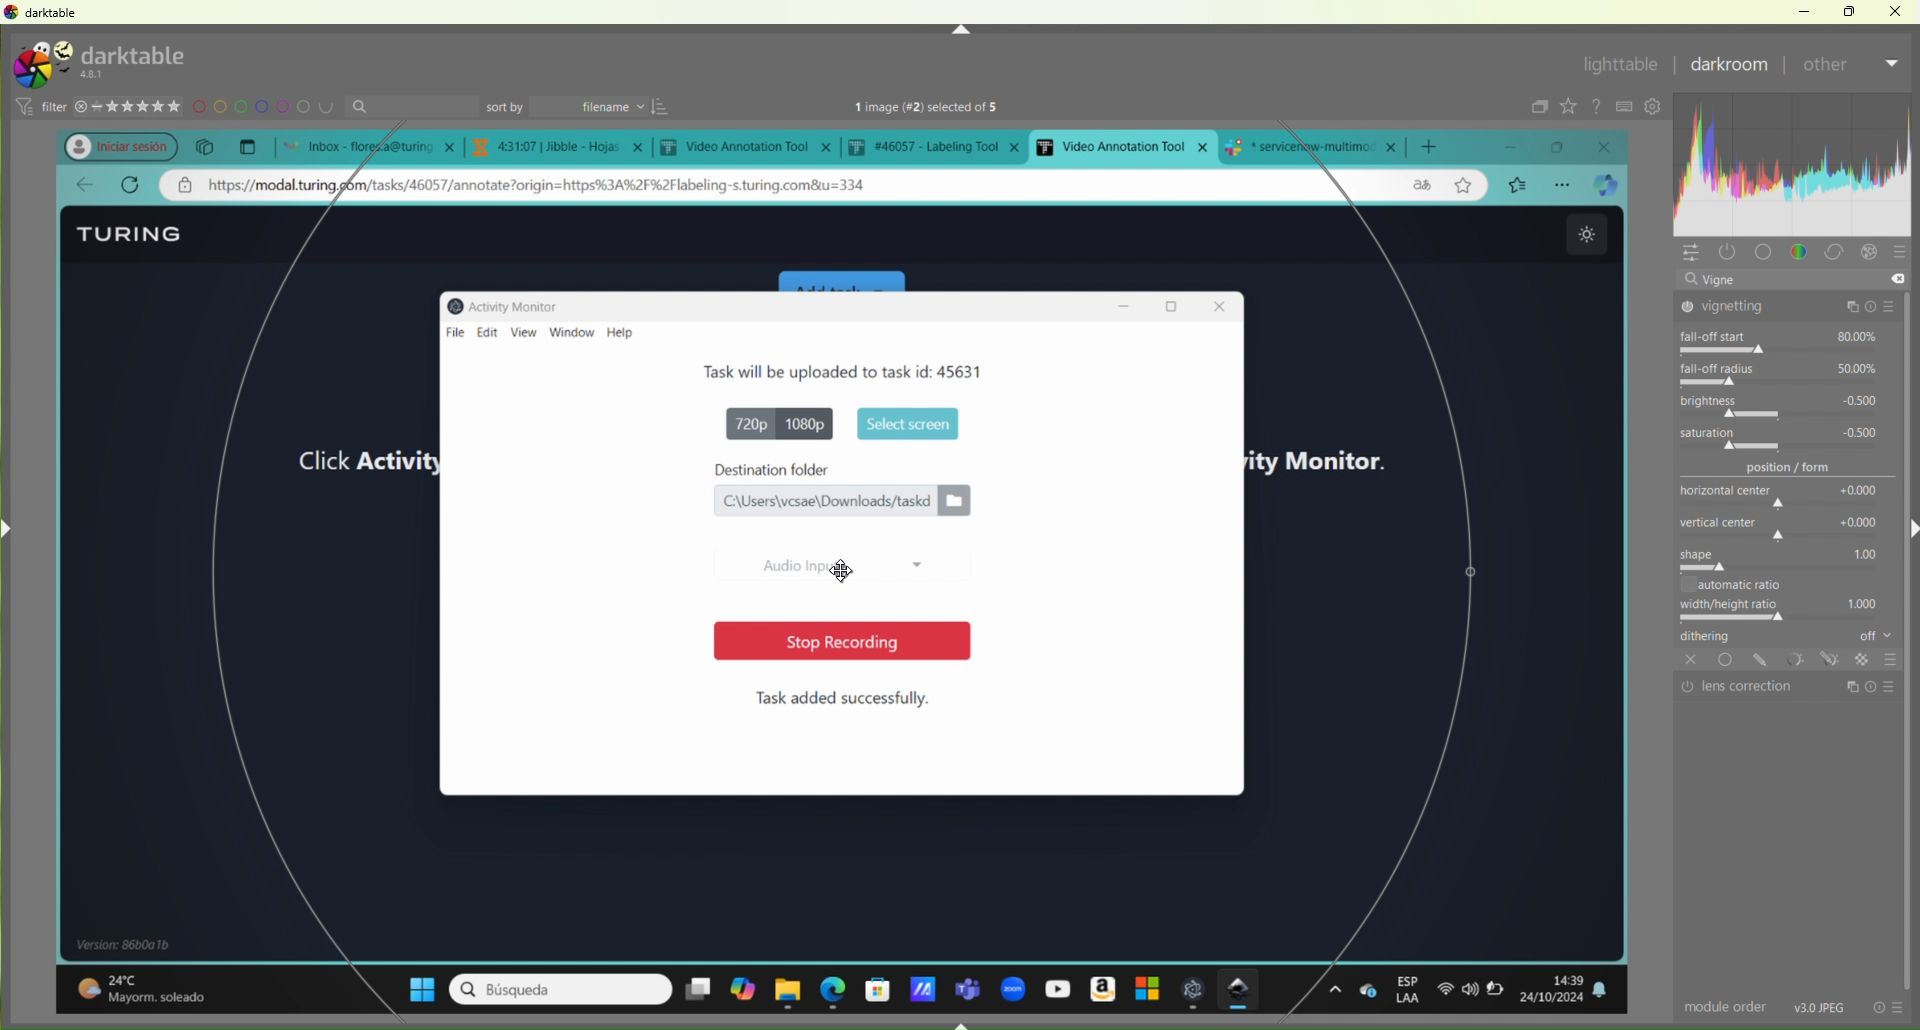  What do you see at coordinates (189, 187) in the screenshot?
I see `private address` at bounding box center [189, 187].